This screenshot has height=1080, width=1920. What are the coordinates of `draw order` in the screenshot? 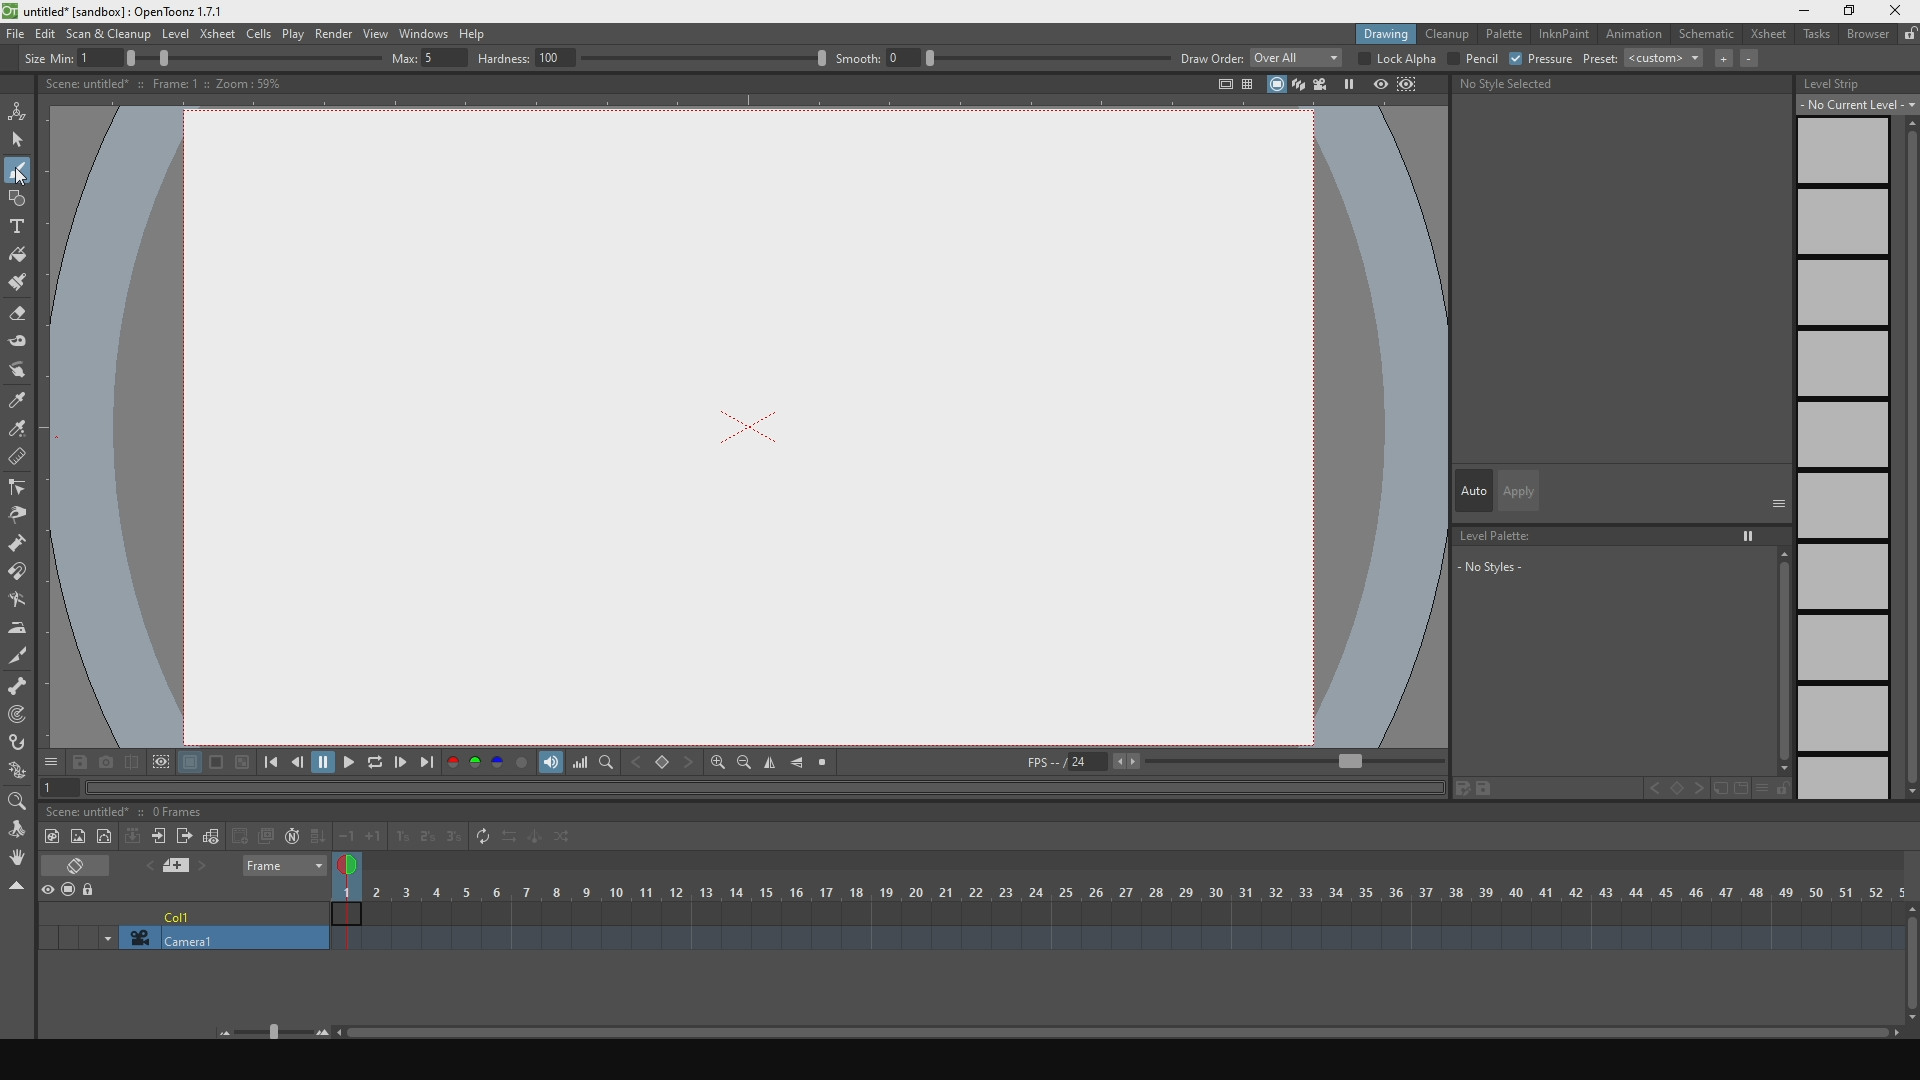 It's located at (1208, 58).